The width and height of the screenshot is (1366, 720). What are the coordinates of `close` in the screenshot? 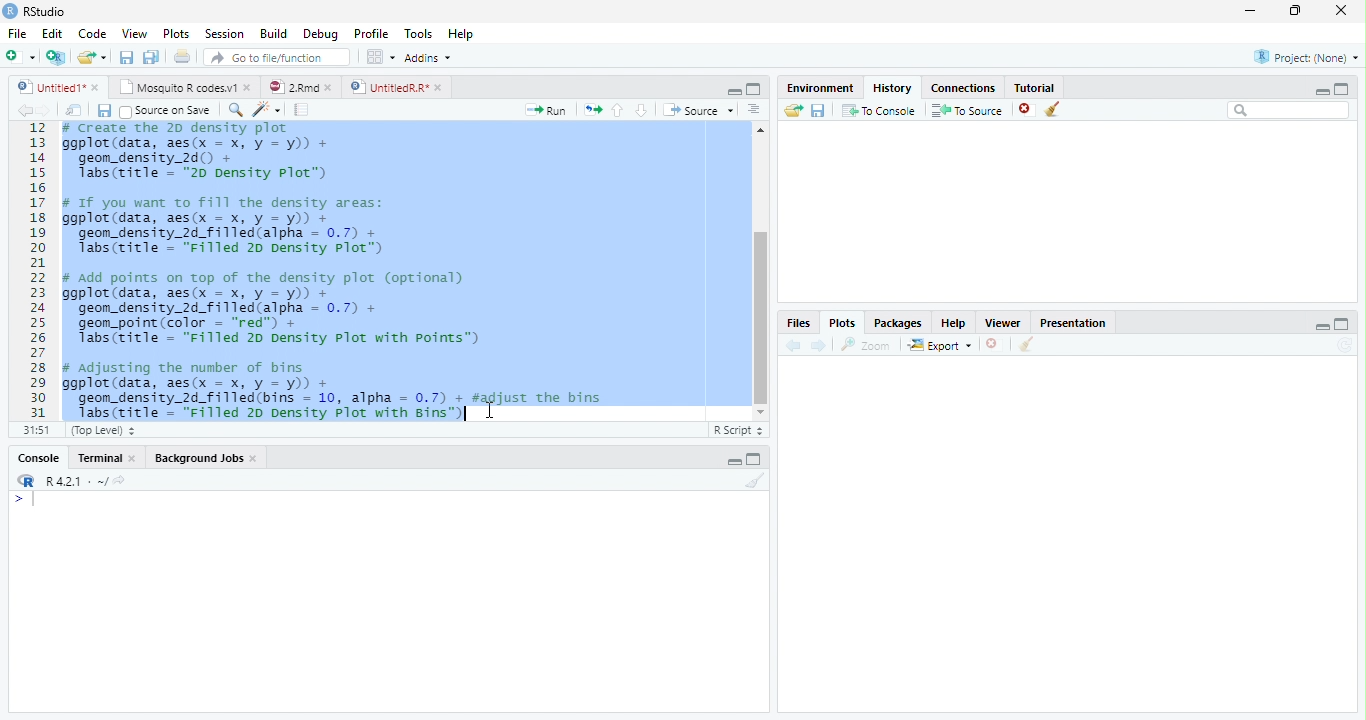 It's located at (993, 344).